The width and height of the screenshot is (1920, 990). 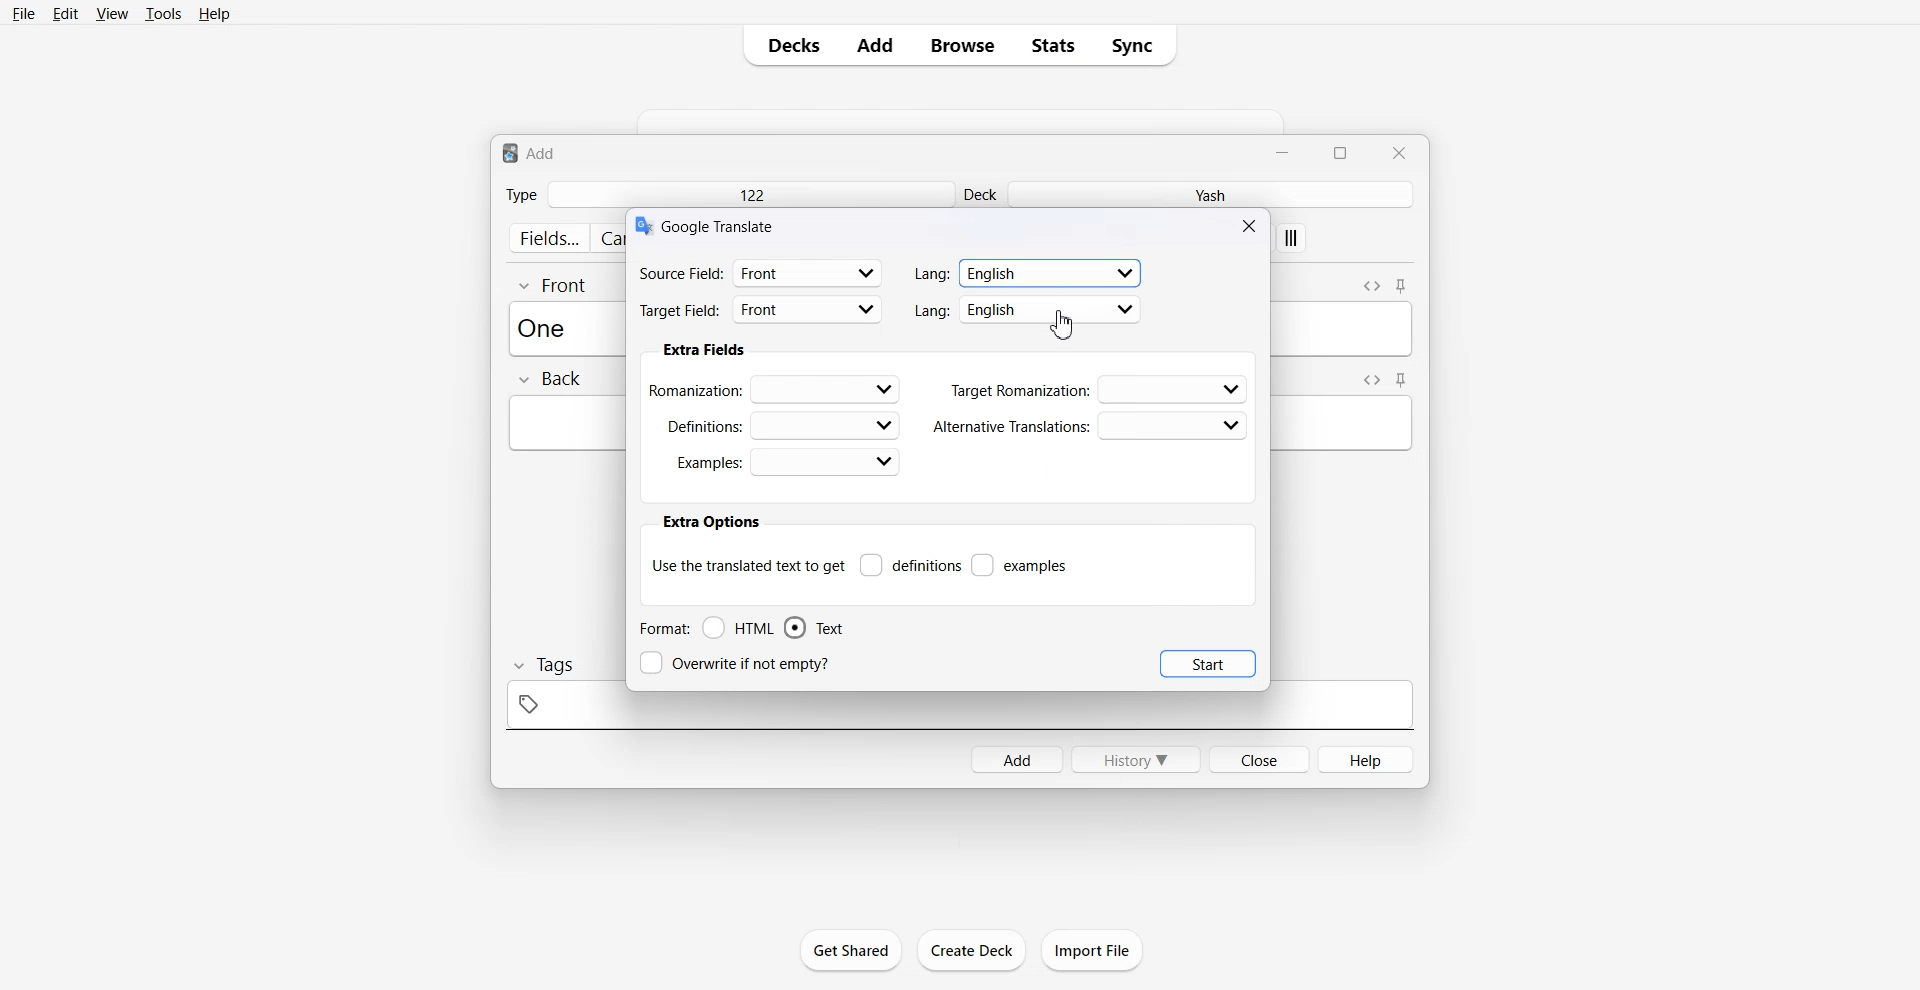 What do you see at coordinates (110, 13) in the screenshot?
I see `View` at bounding box center [110, 13].